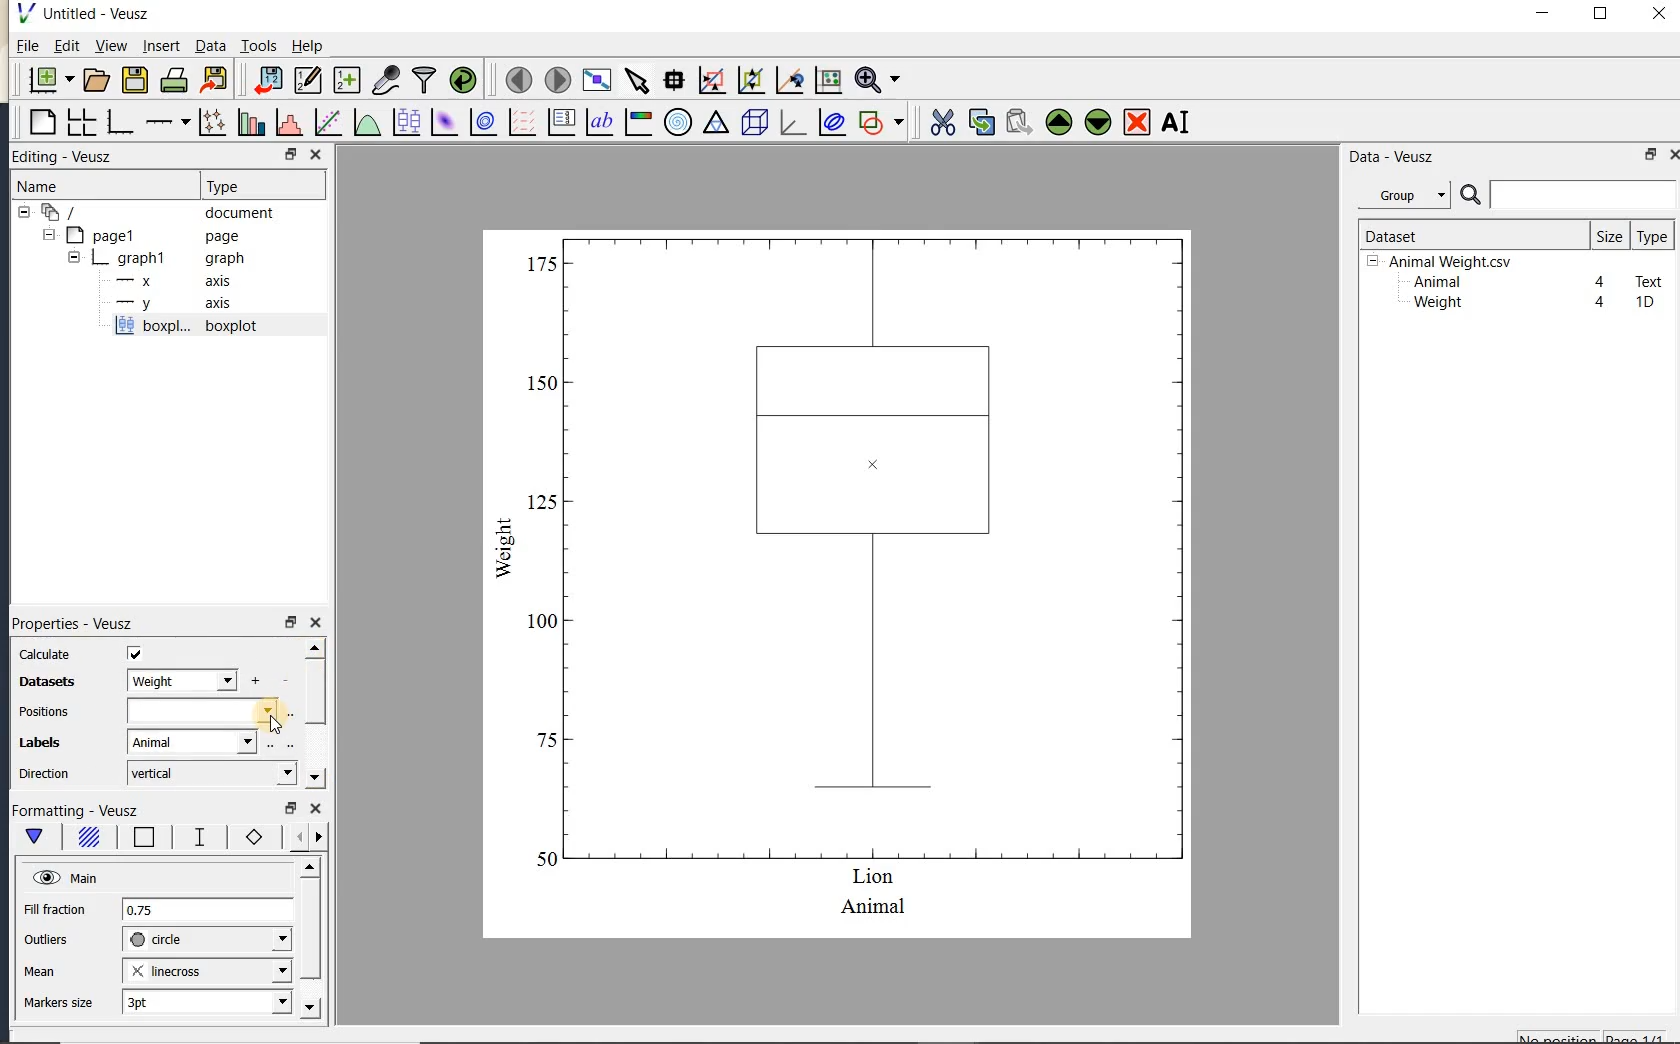 The height and width of the screenshot is (1044, 1680). I want to click on Text, so click(1650, 279).